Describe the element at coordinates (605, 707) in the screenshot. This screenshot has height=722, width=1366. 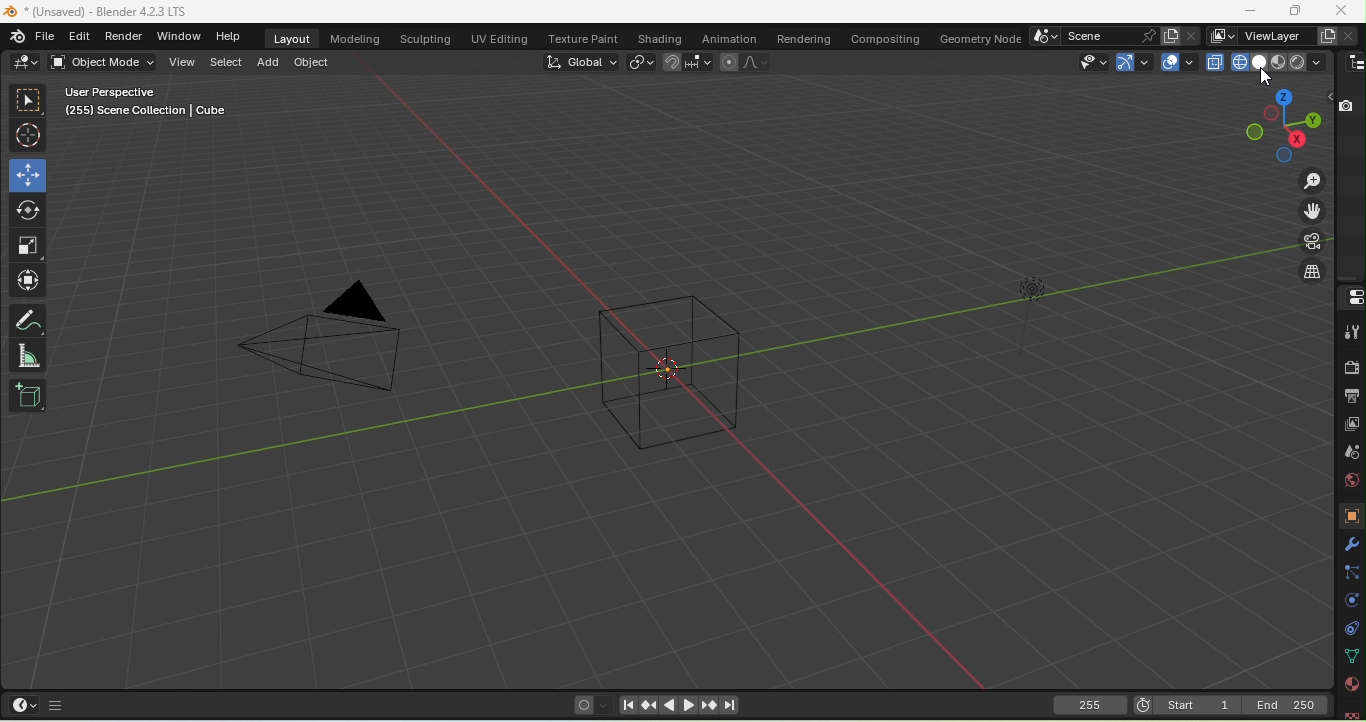
I see `Auto keyframing` at that location.